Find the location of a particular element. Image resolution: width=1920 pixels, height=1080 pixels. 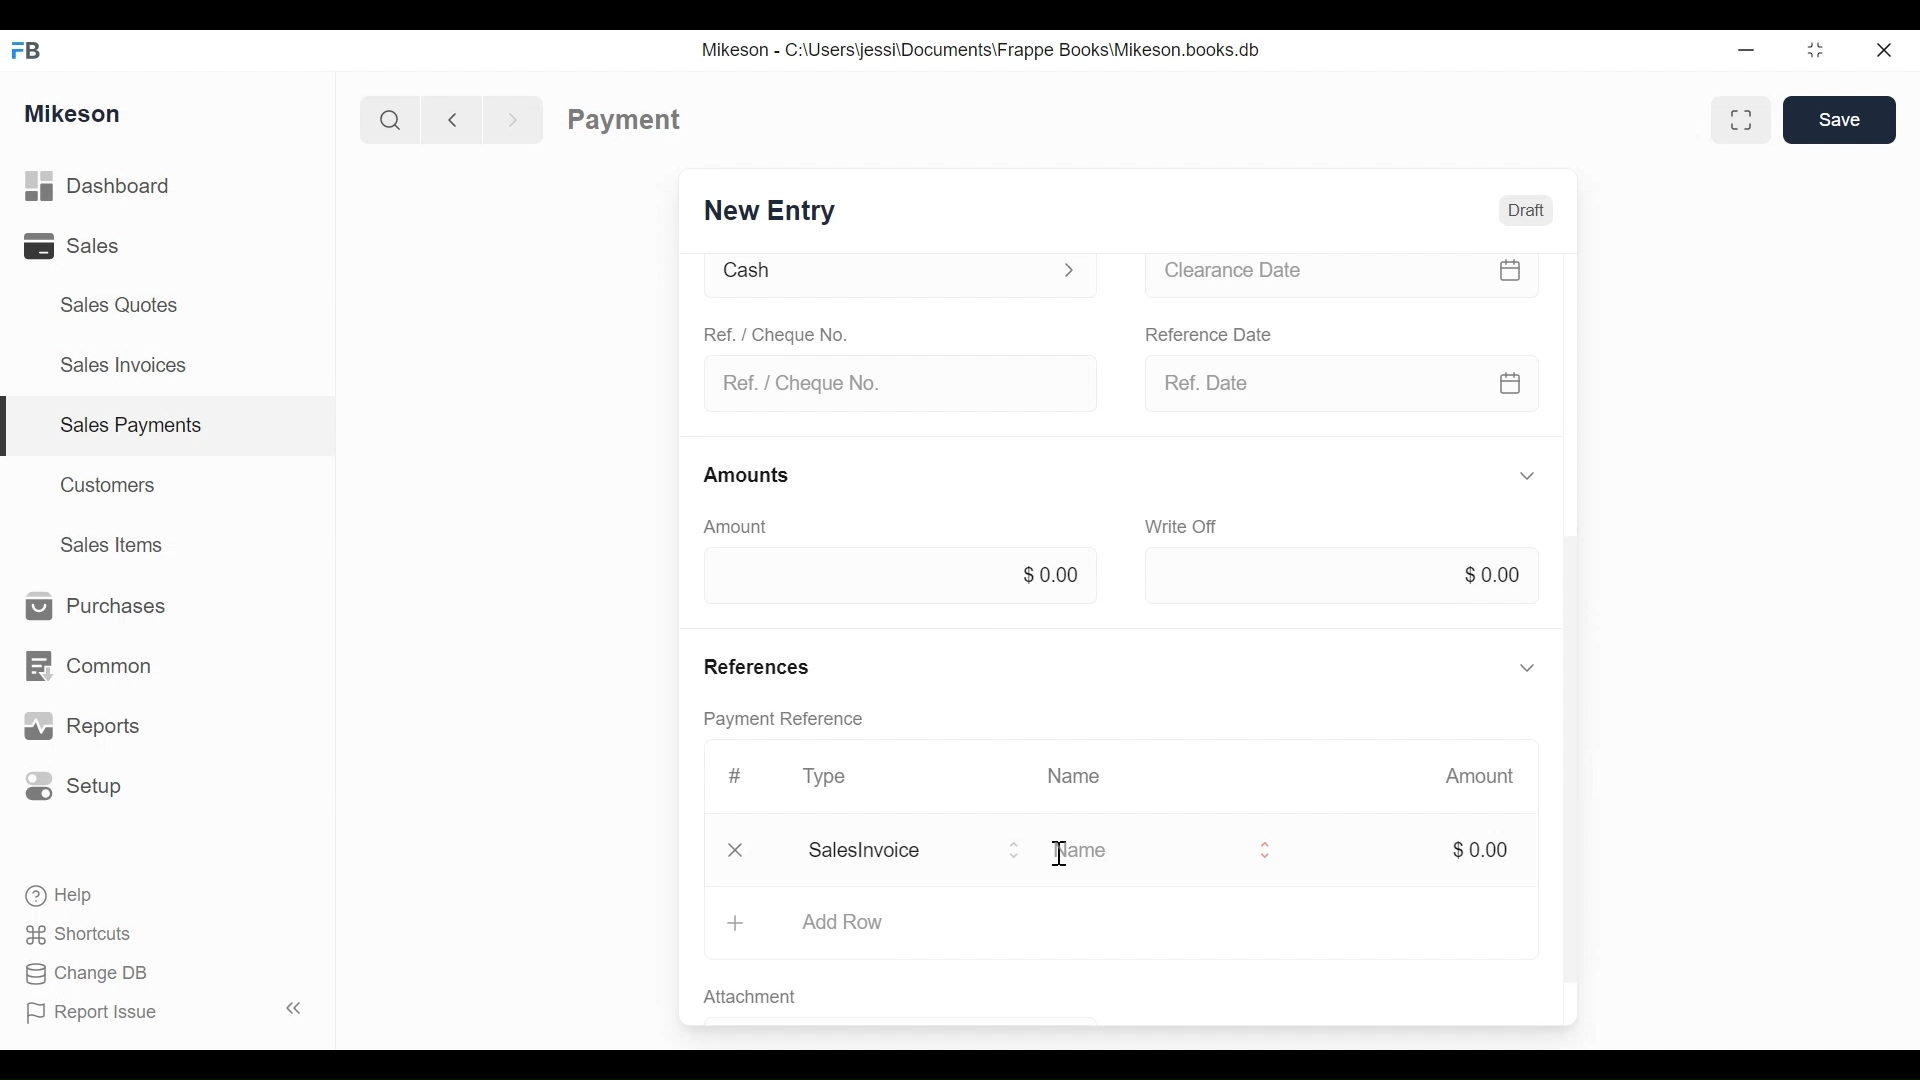

Attachment is located at coordinates (750, 996).